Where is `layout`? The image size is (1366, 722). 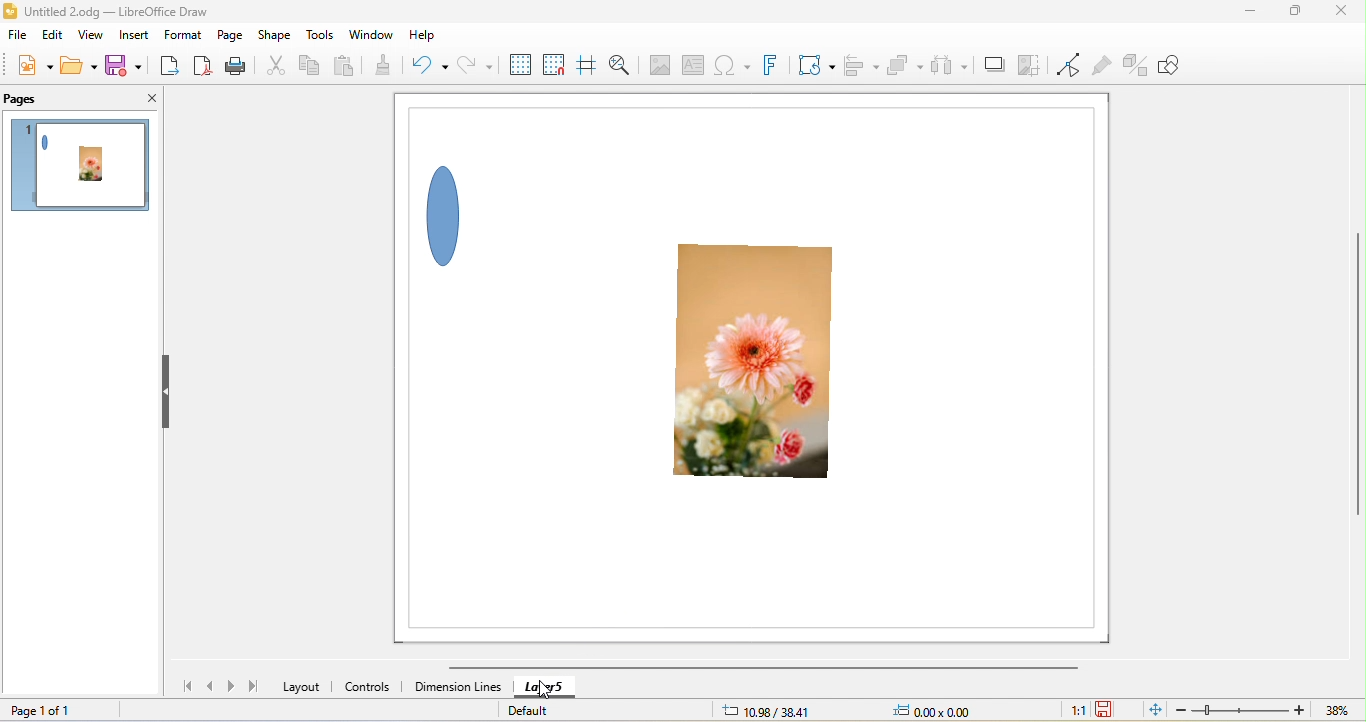
layout is located at coordinates (302, 686).